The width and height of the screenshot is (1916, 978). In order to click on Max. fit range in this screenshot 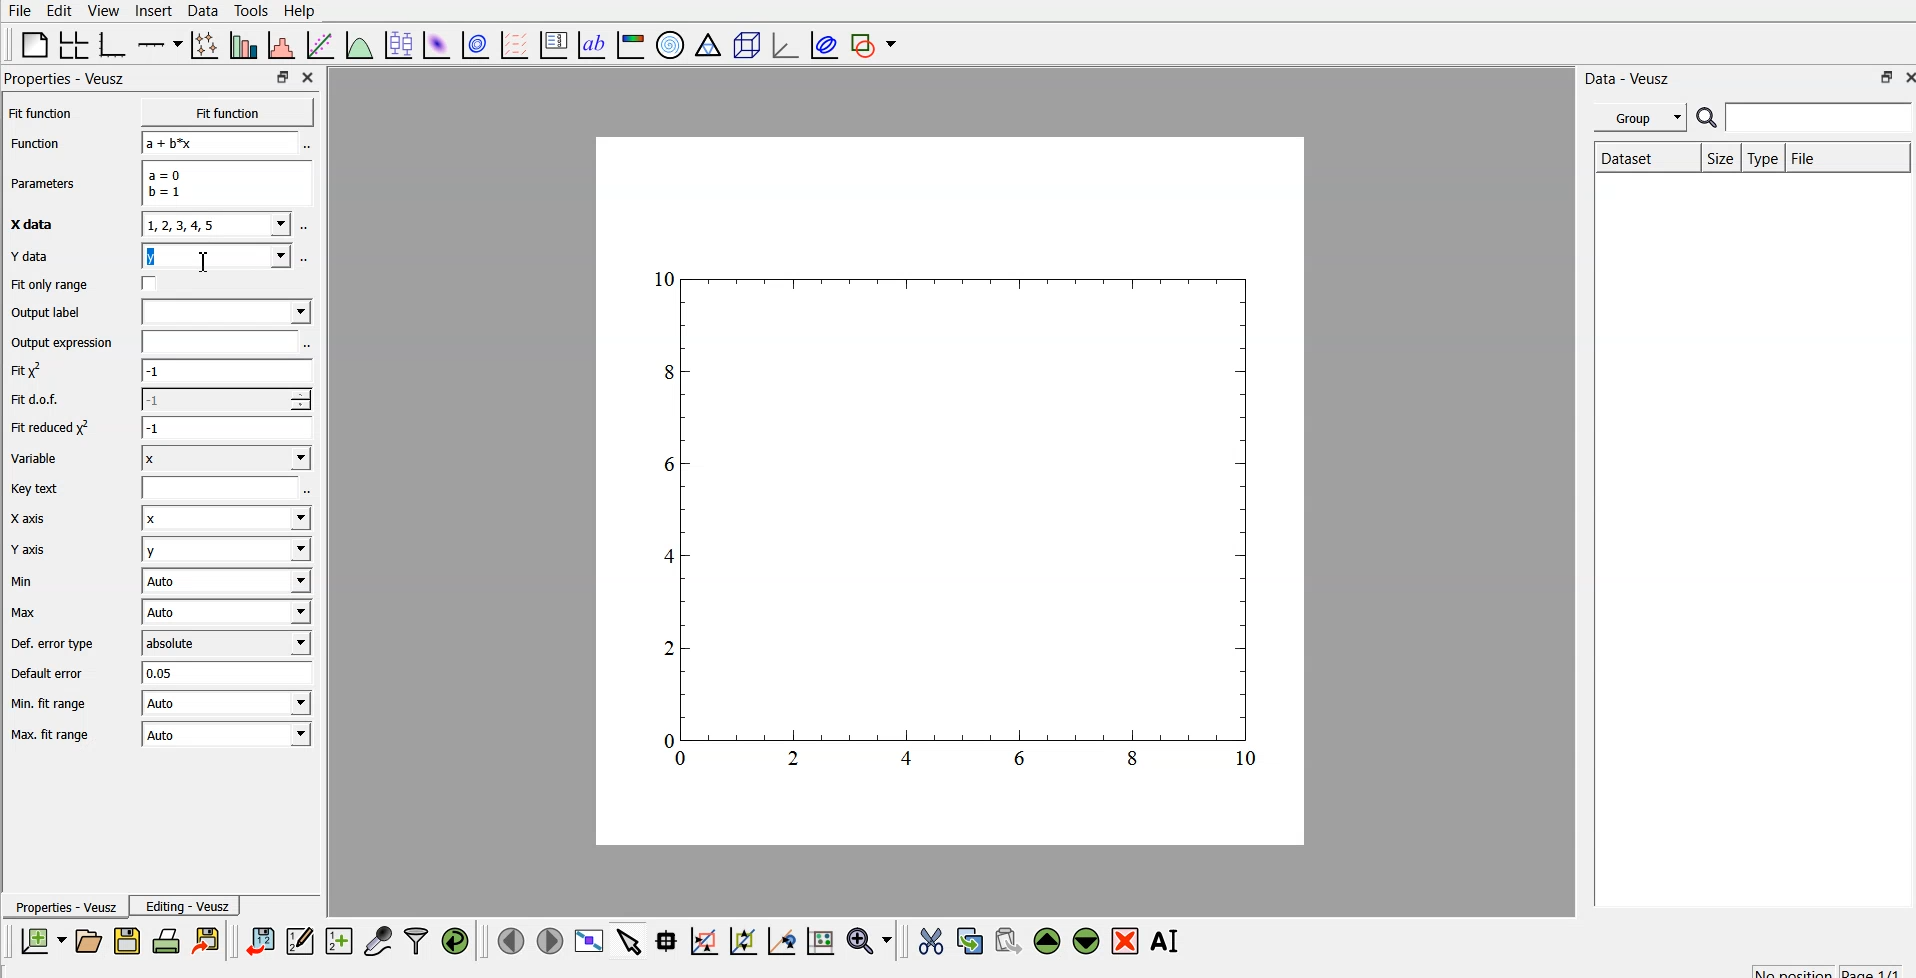, I will do `click(51, 736)`.